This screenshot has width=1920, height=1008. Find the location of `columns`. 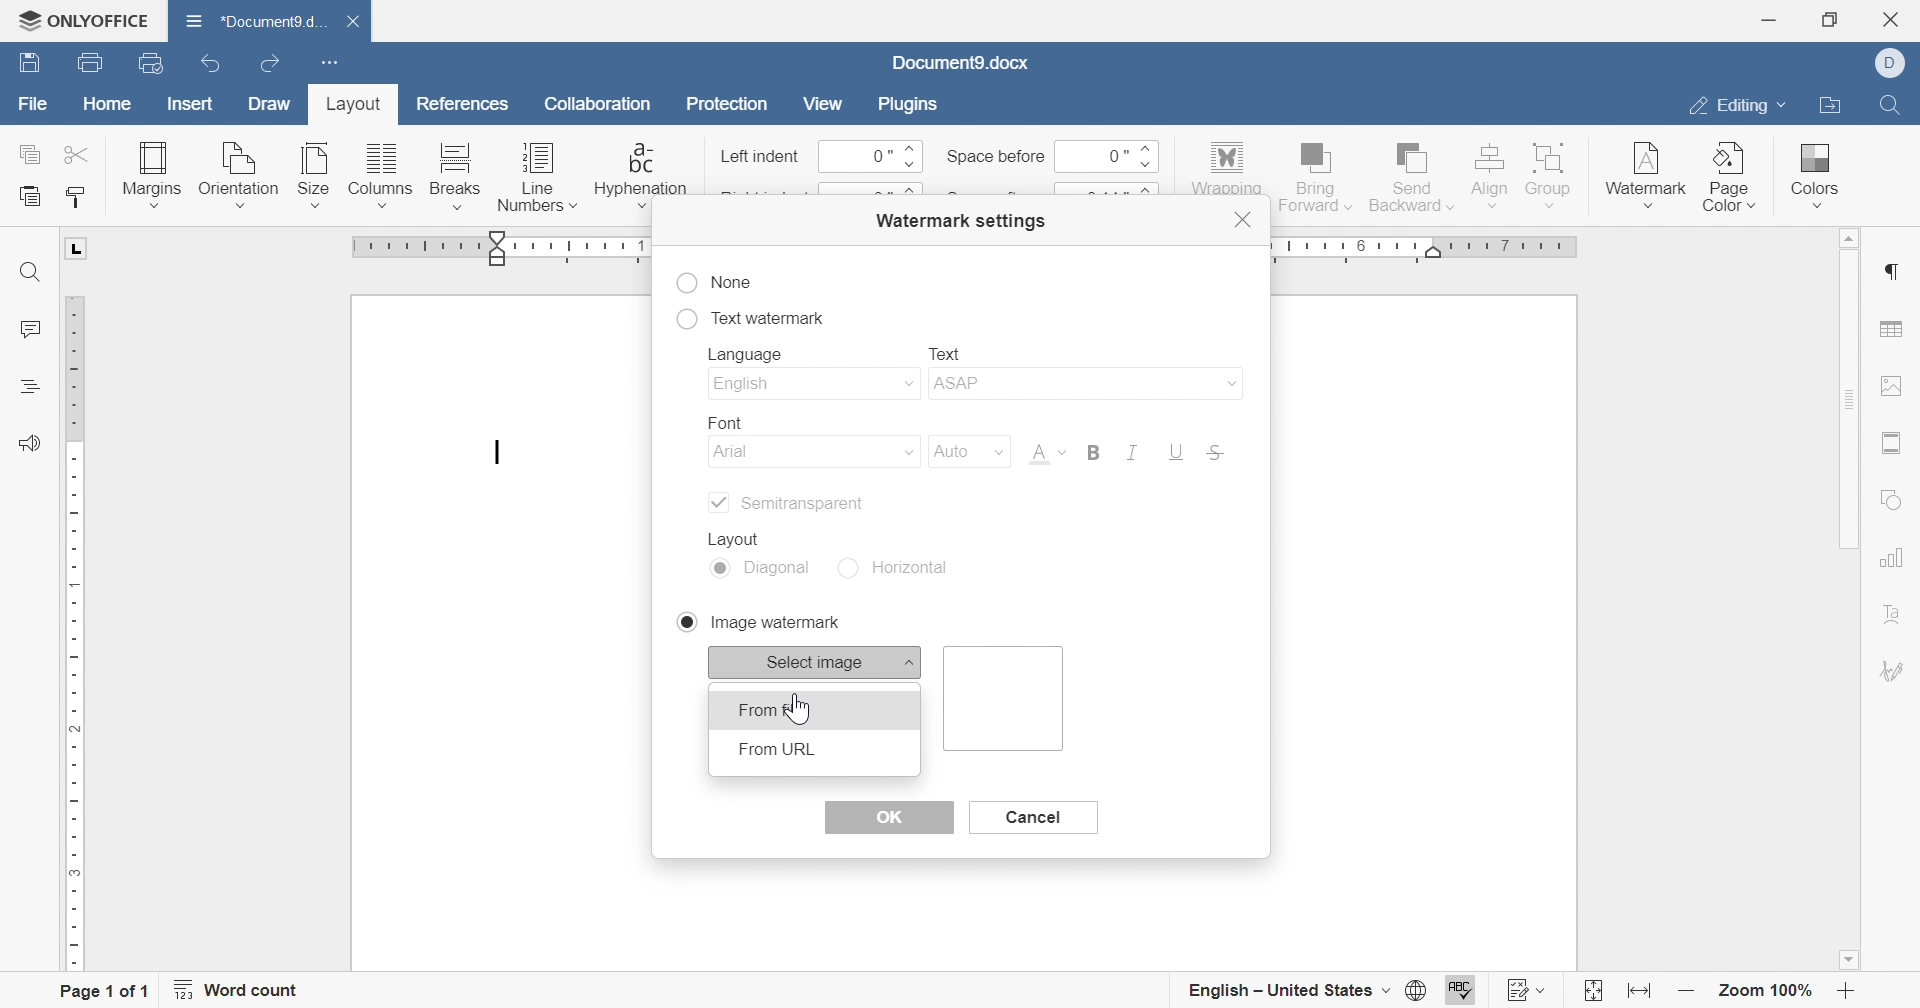

columns is located at coordinates (381, 176).